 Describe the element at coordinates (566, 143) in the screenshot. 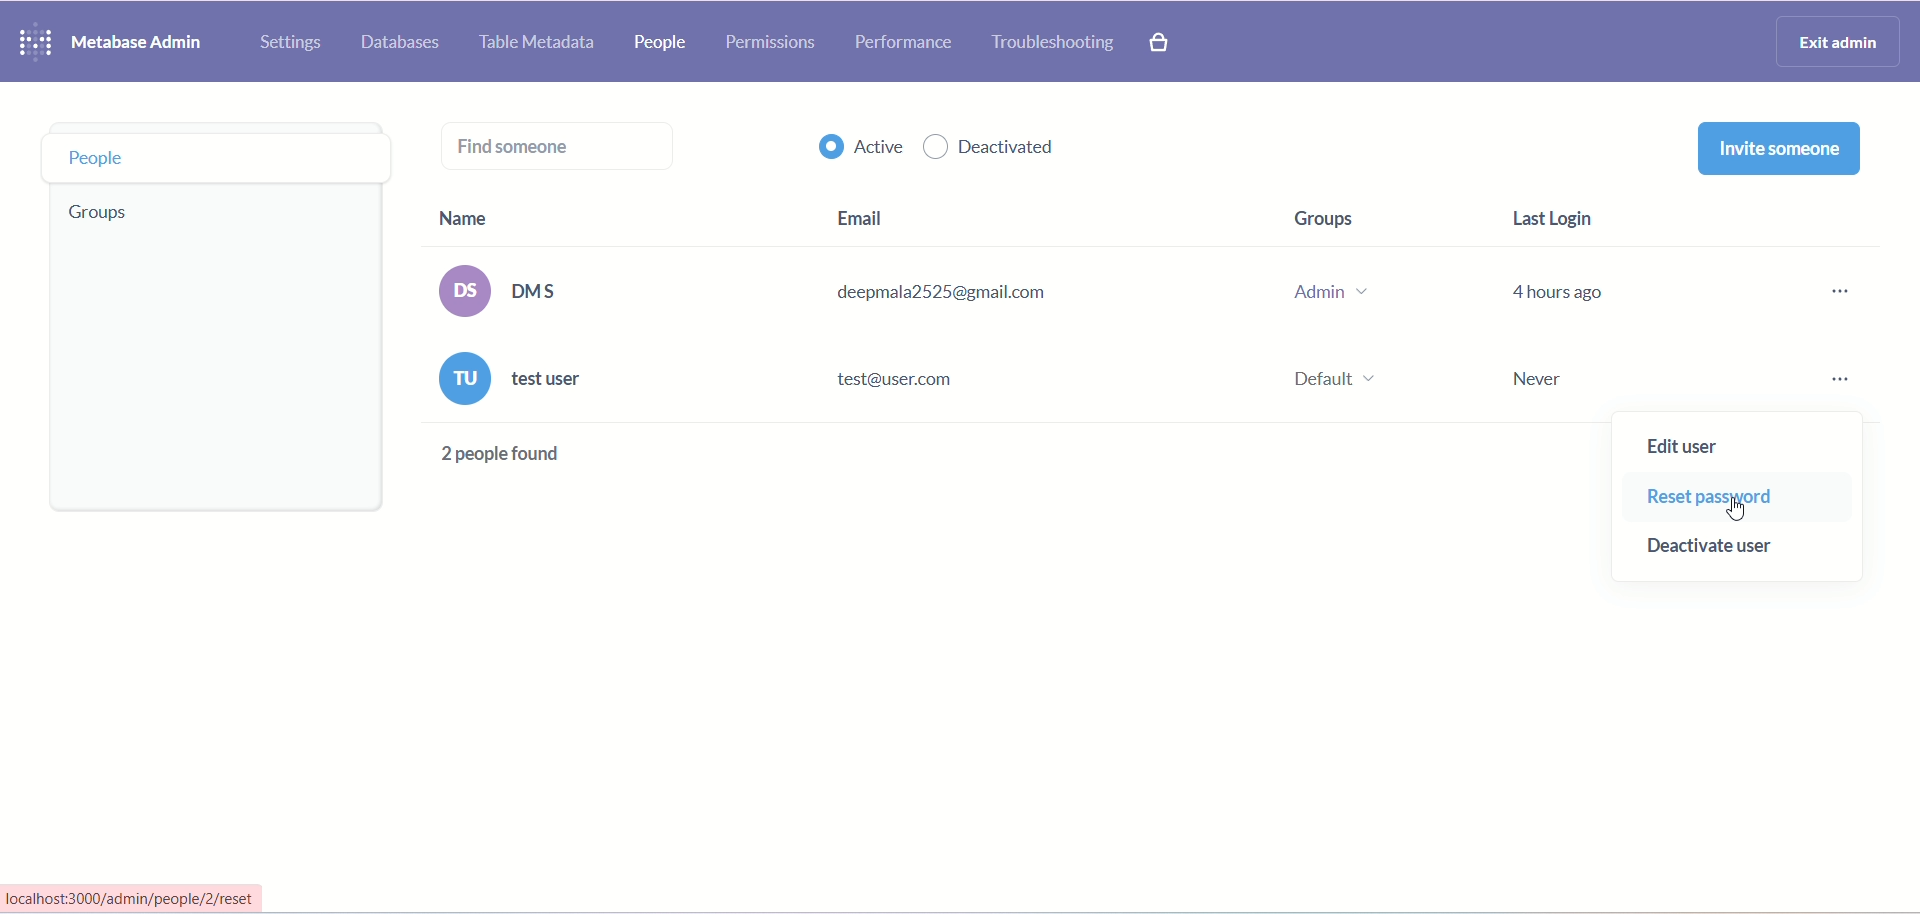

I see `find someone` at that location.